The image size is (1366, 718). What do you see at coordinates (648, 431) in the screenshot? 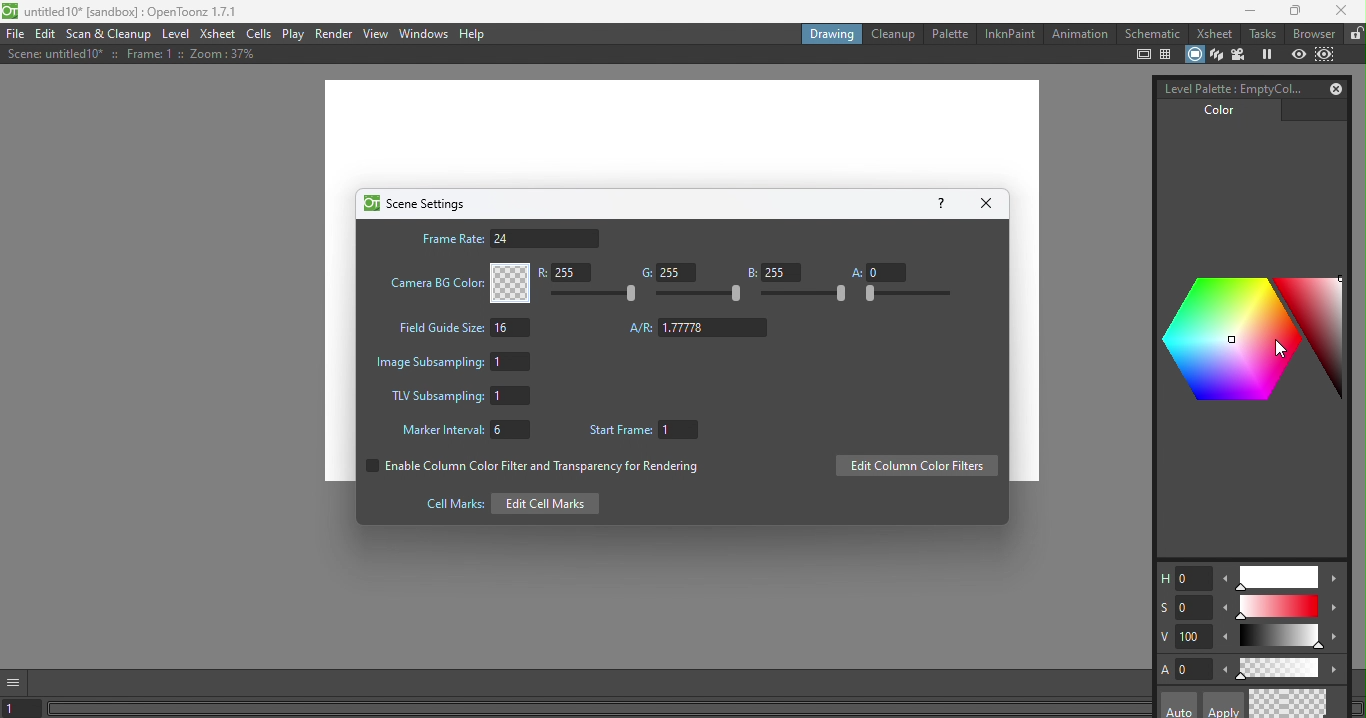
I see `Start Frame` at bounding box center [648, 431].